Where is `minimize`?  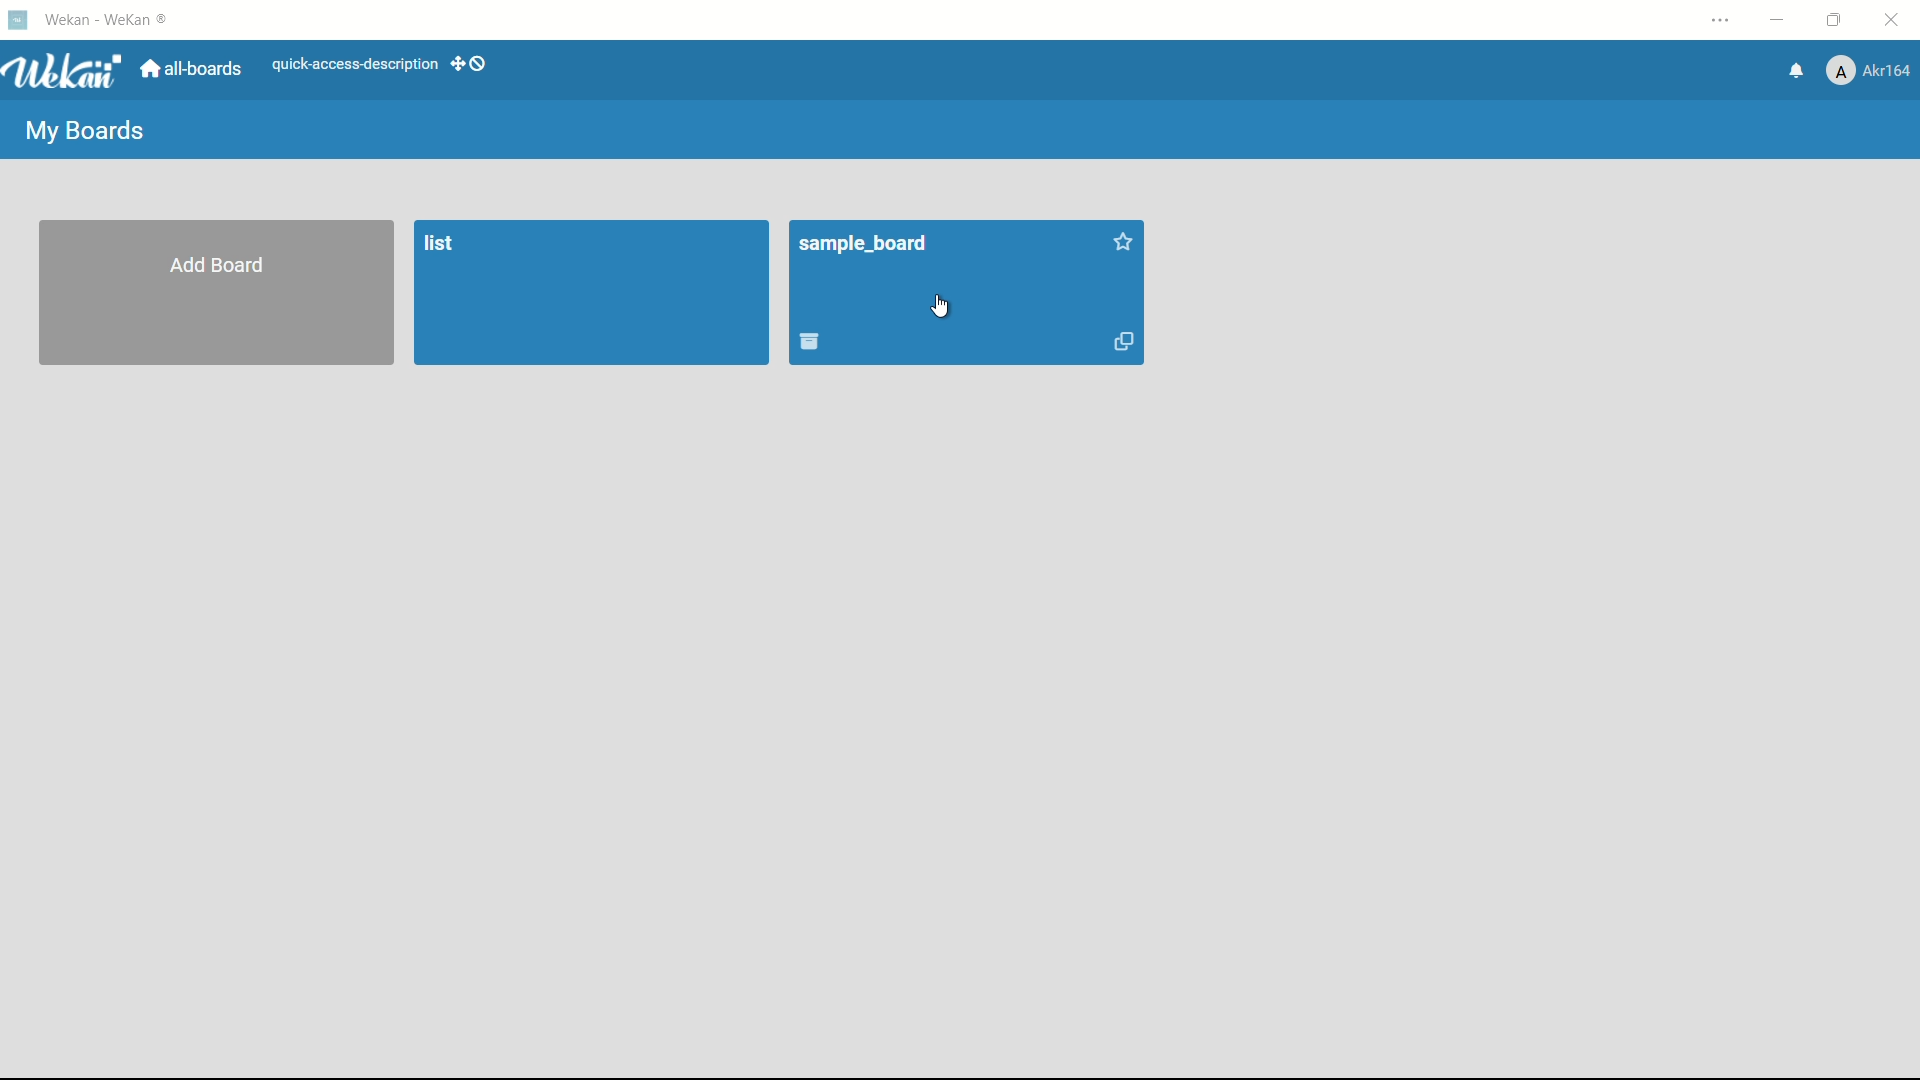 minimize is located at coordinates (1775, 21).